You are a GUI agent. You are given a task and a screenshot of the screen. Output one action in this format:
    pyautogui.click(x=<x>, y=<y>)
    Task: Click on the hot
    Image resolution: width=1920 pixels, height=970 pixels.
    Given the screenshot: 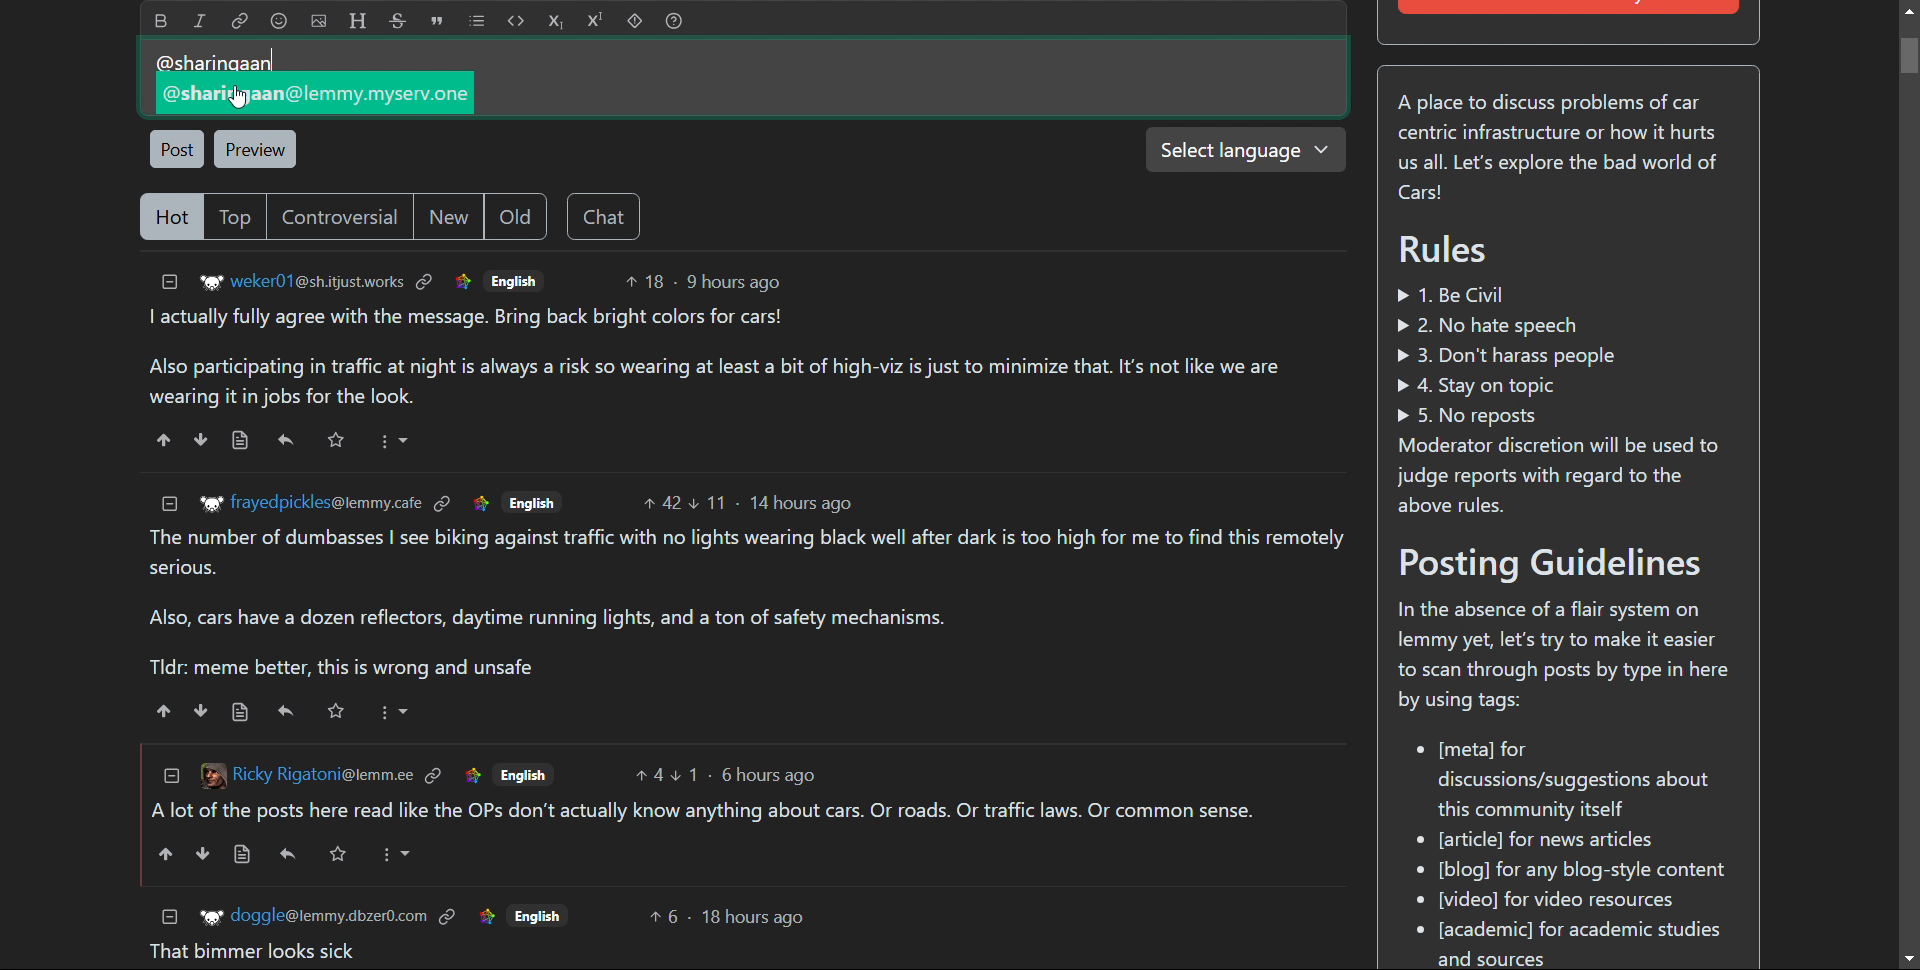 What is the action you would take?
    pyautogui.click(x=170, y=217)
    